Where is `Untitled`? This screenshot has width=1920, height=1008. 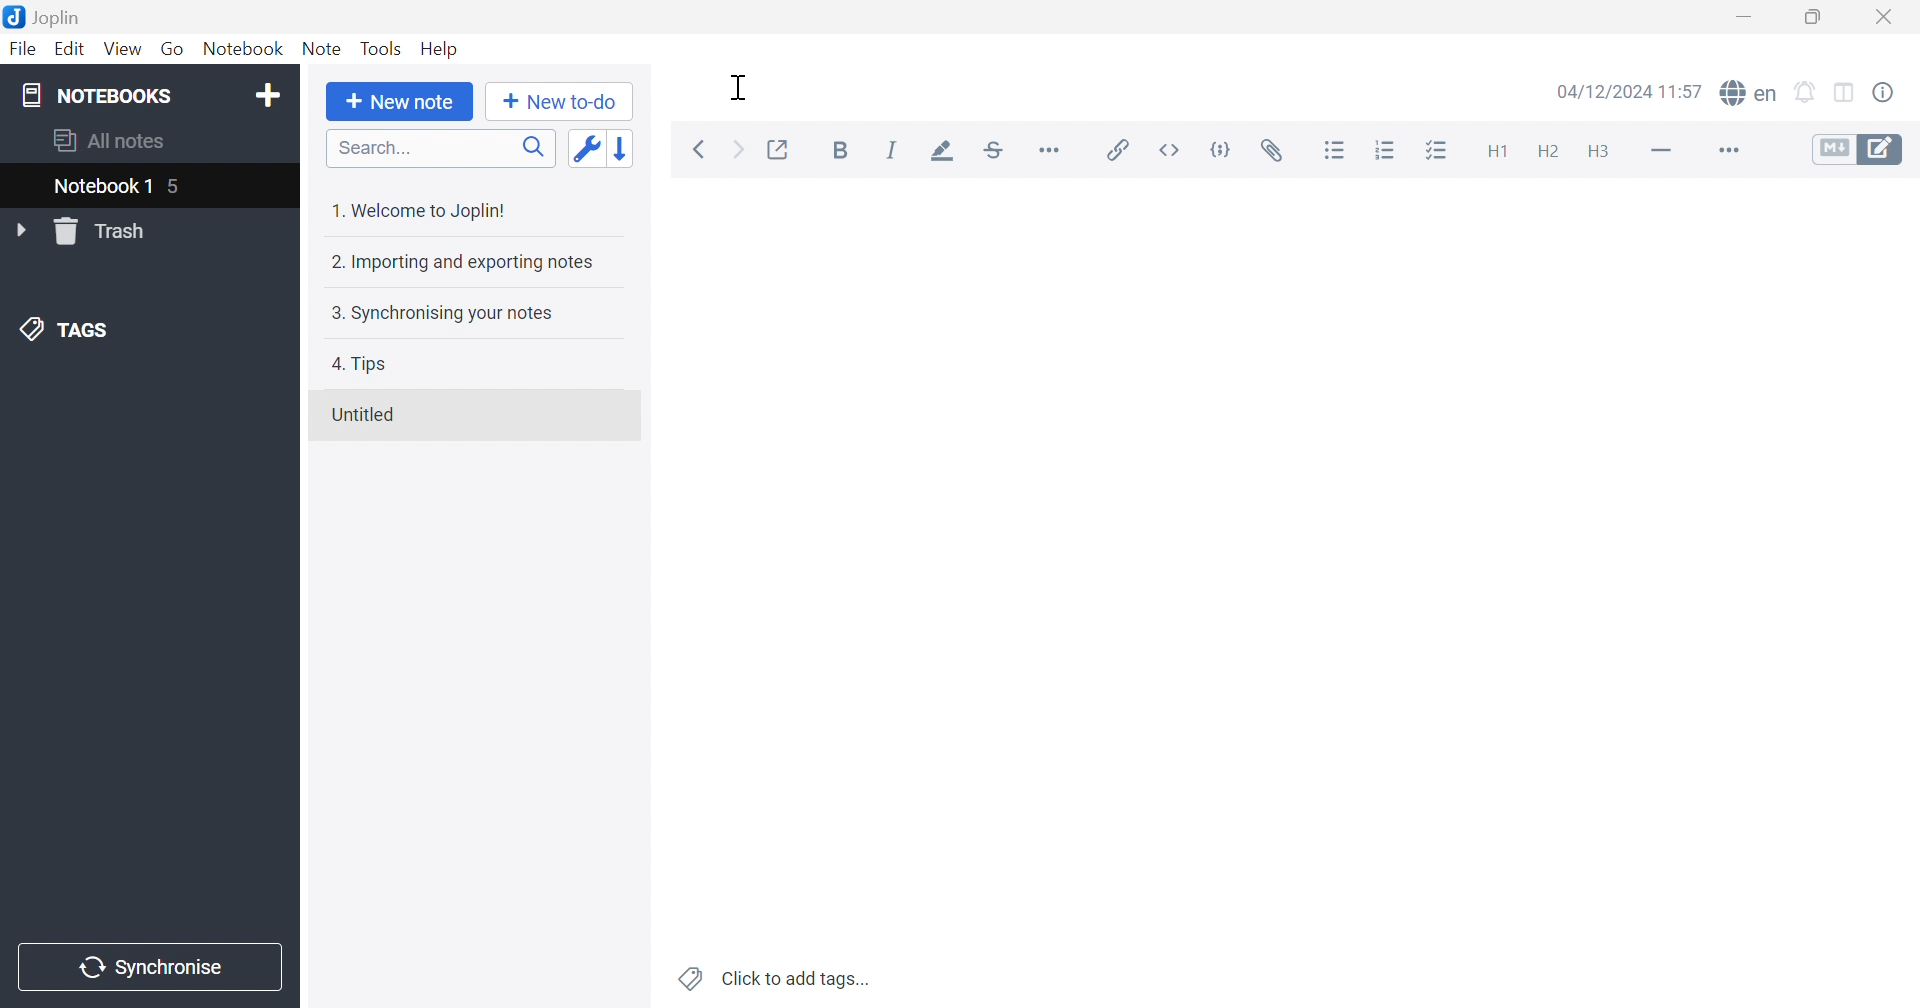 Untitled is located at coordinates (365, 414).